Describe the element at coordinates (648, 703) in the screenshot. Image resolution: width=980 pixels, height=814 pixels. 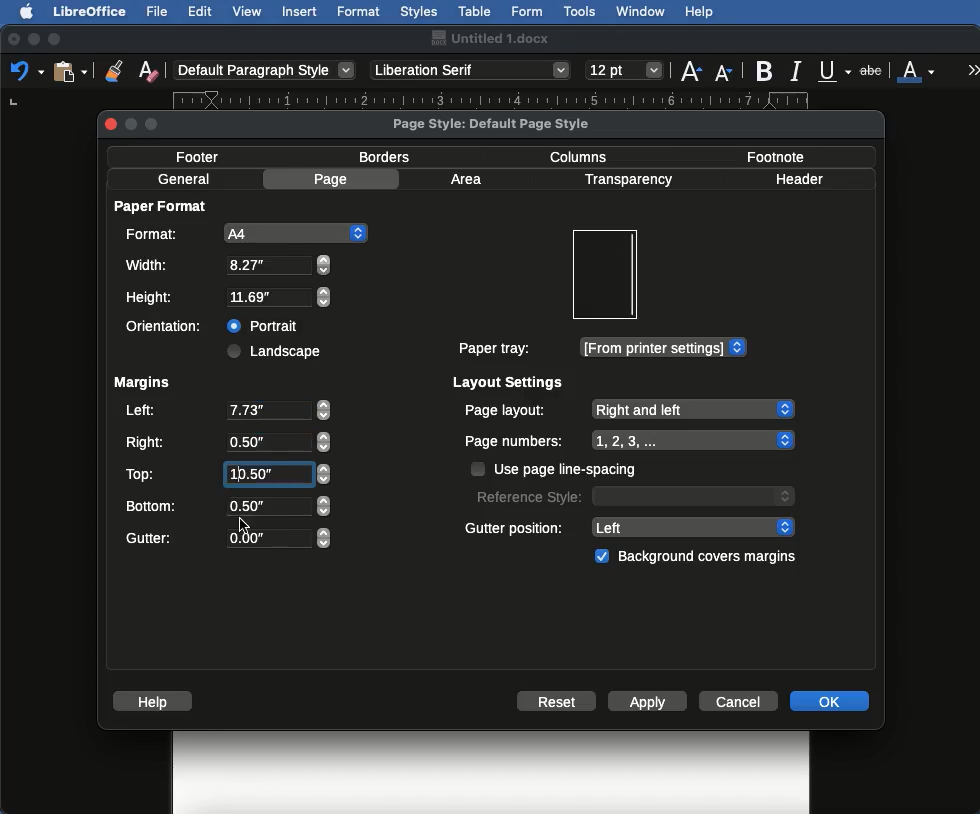
I see `Apply` at that location.